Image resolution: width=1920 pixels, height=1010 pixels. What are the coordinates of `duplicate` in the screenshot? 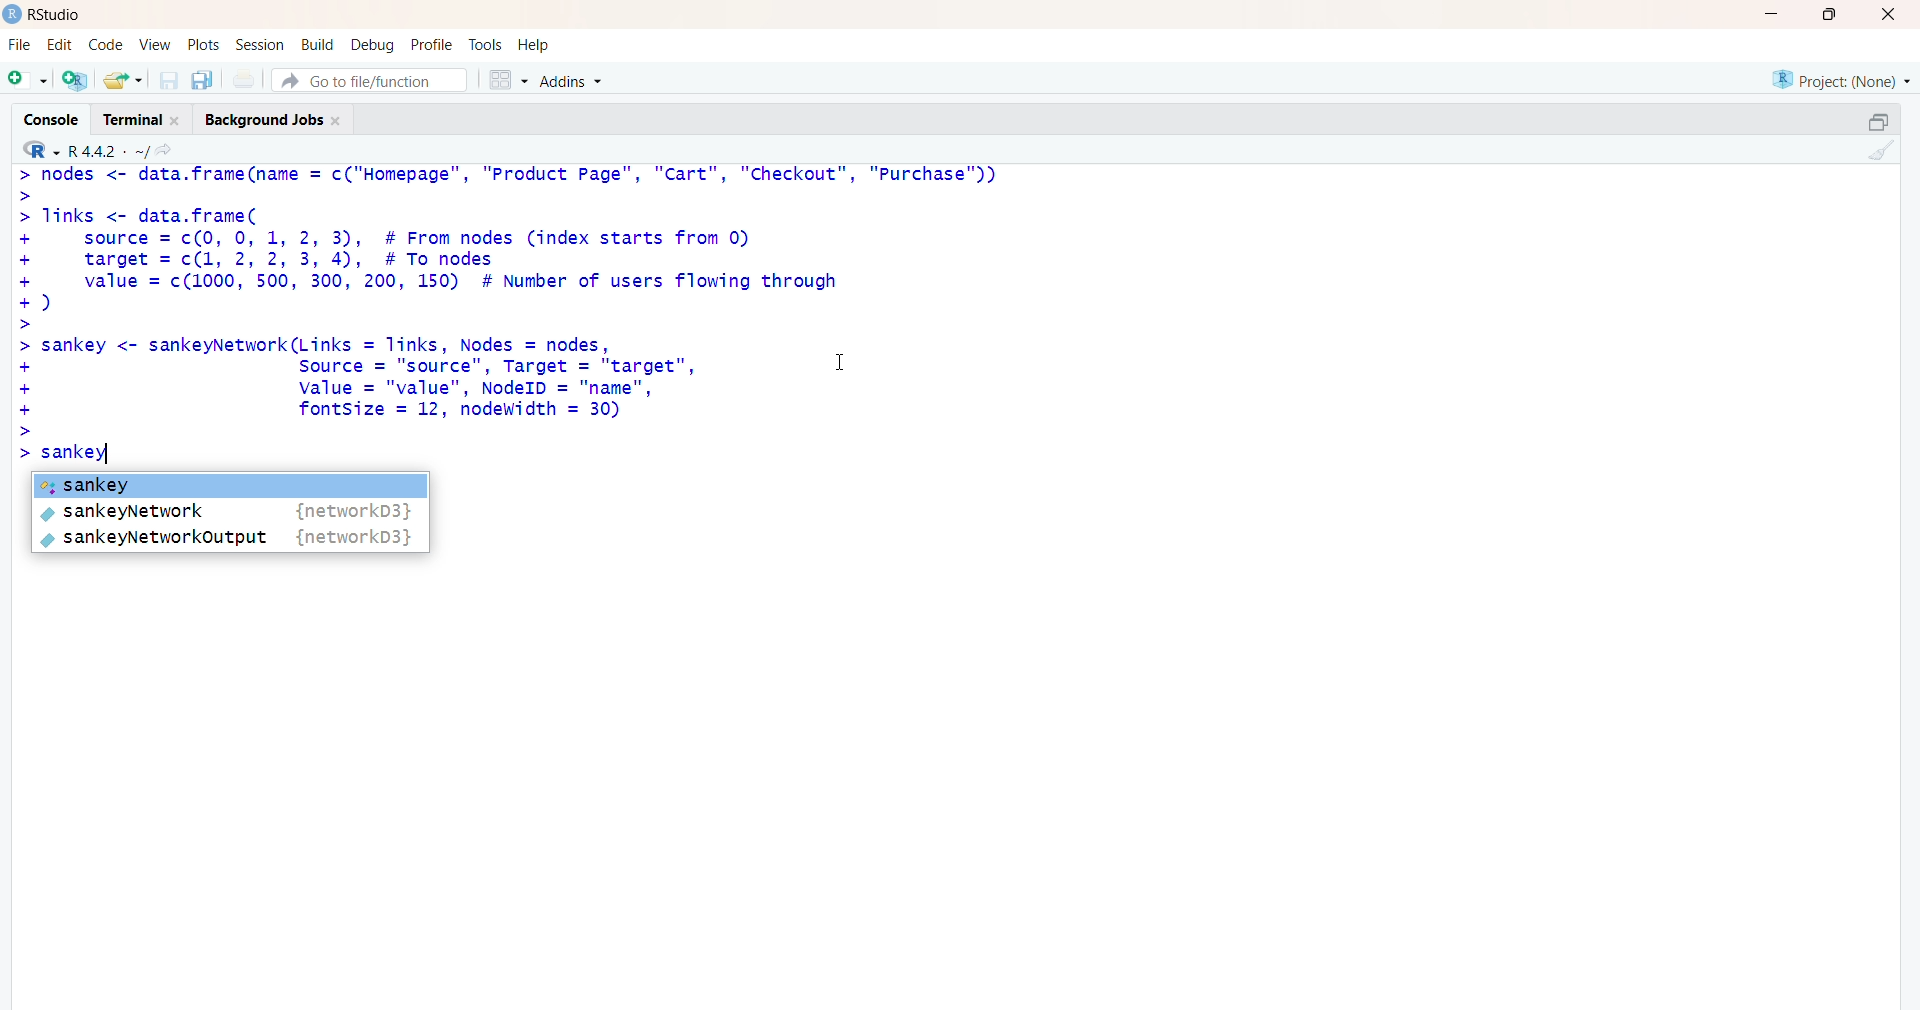 It's located at (204, 80).